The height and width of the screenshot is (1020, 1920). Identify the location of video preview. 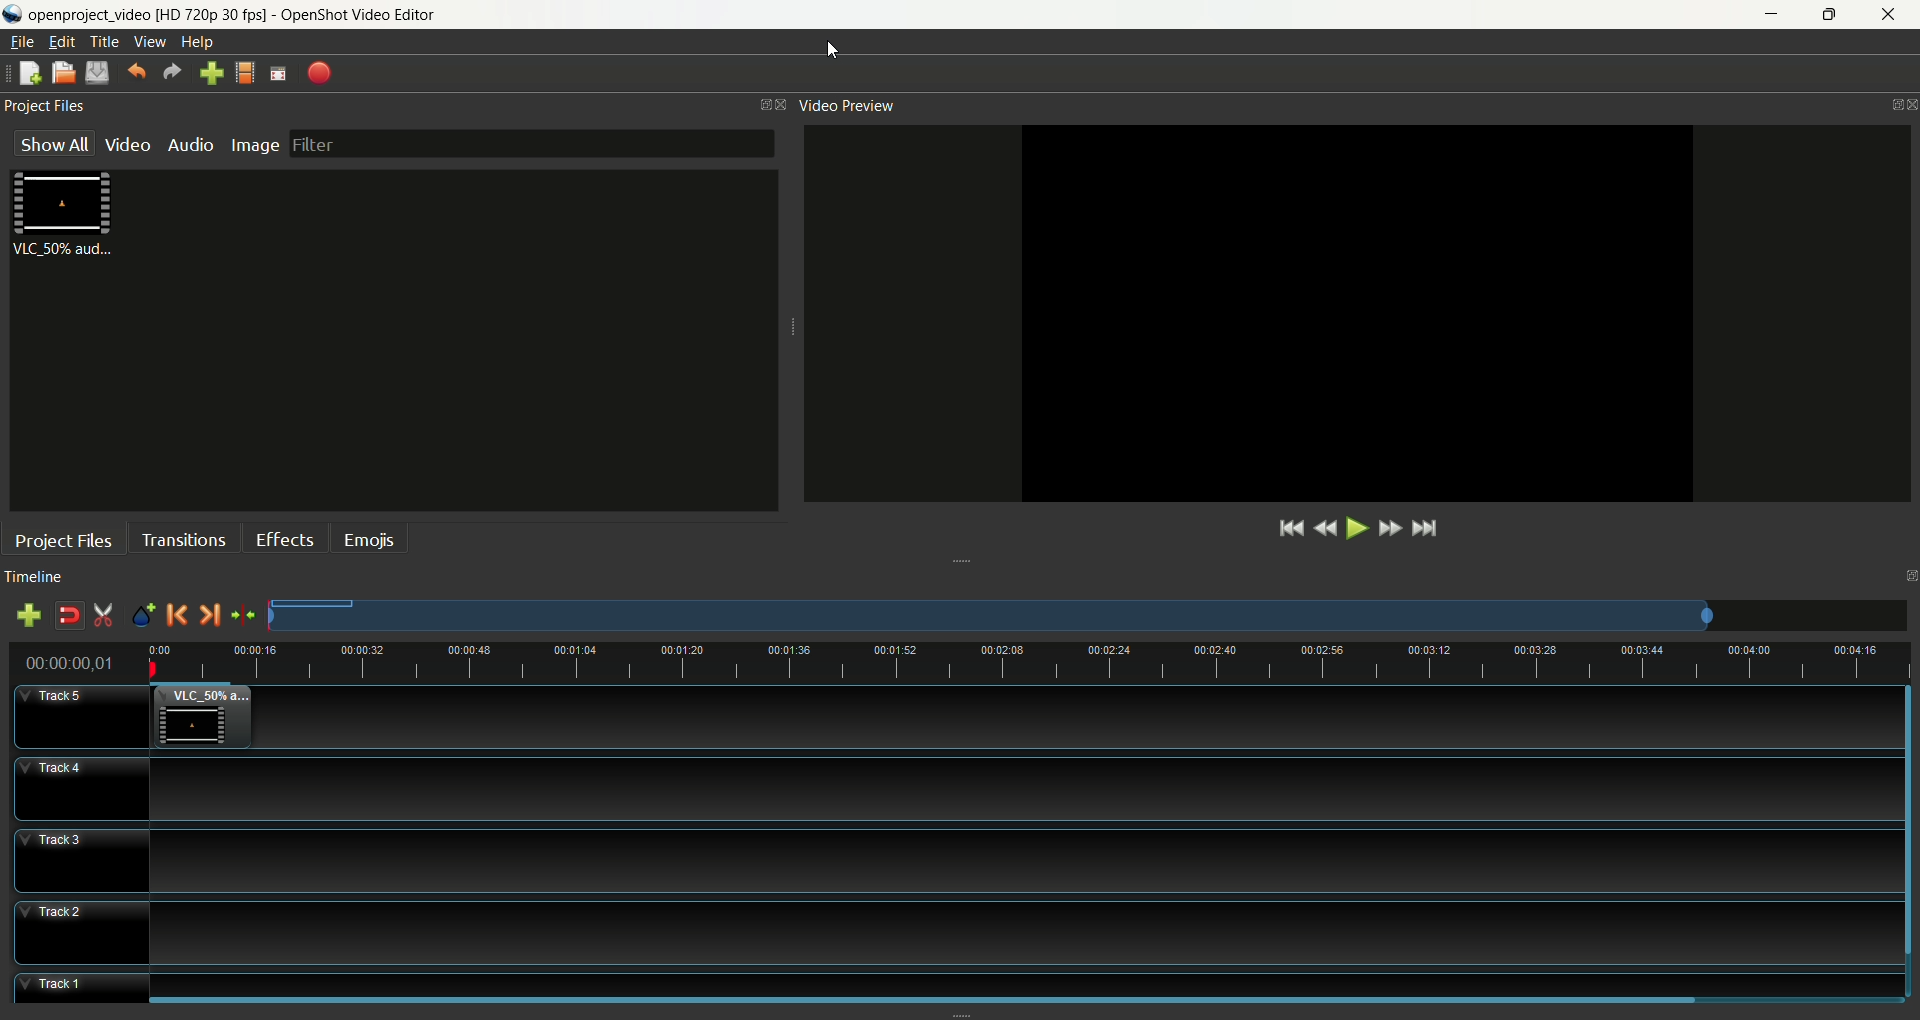
(845, 106).